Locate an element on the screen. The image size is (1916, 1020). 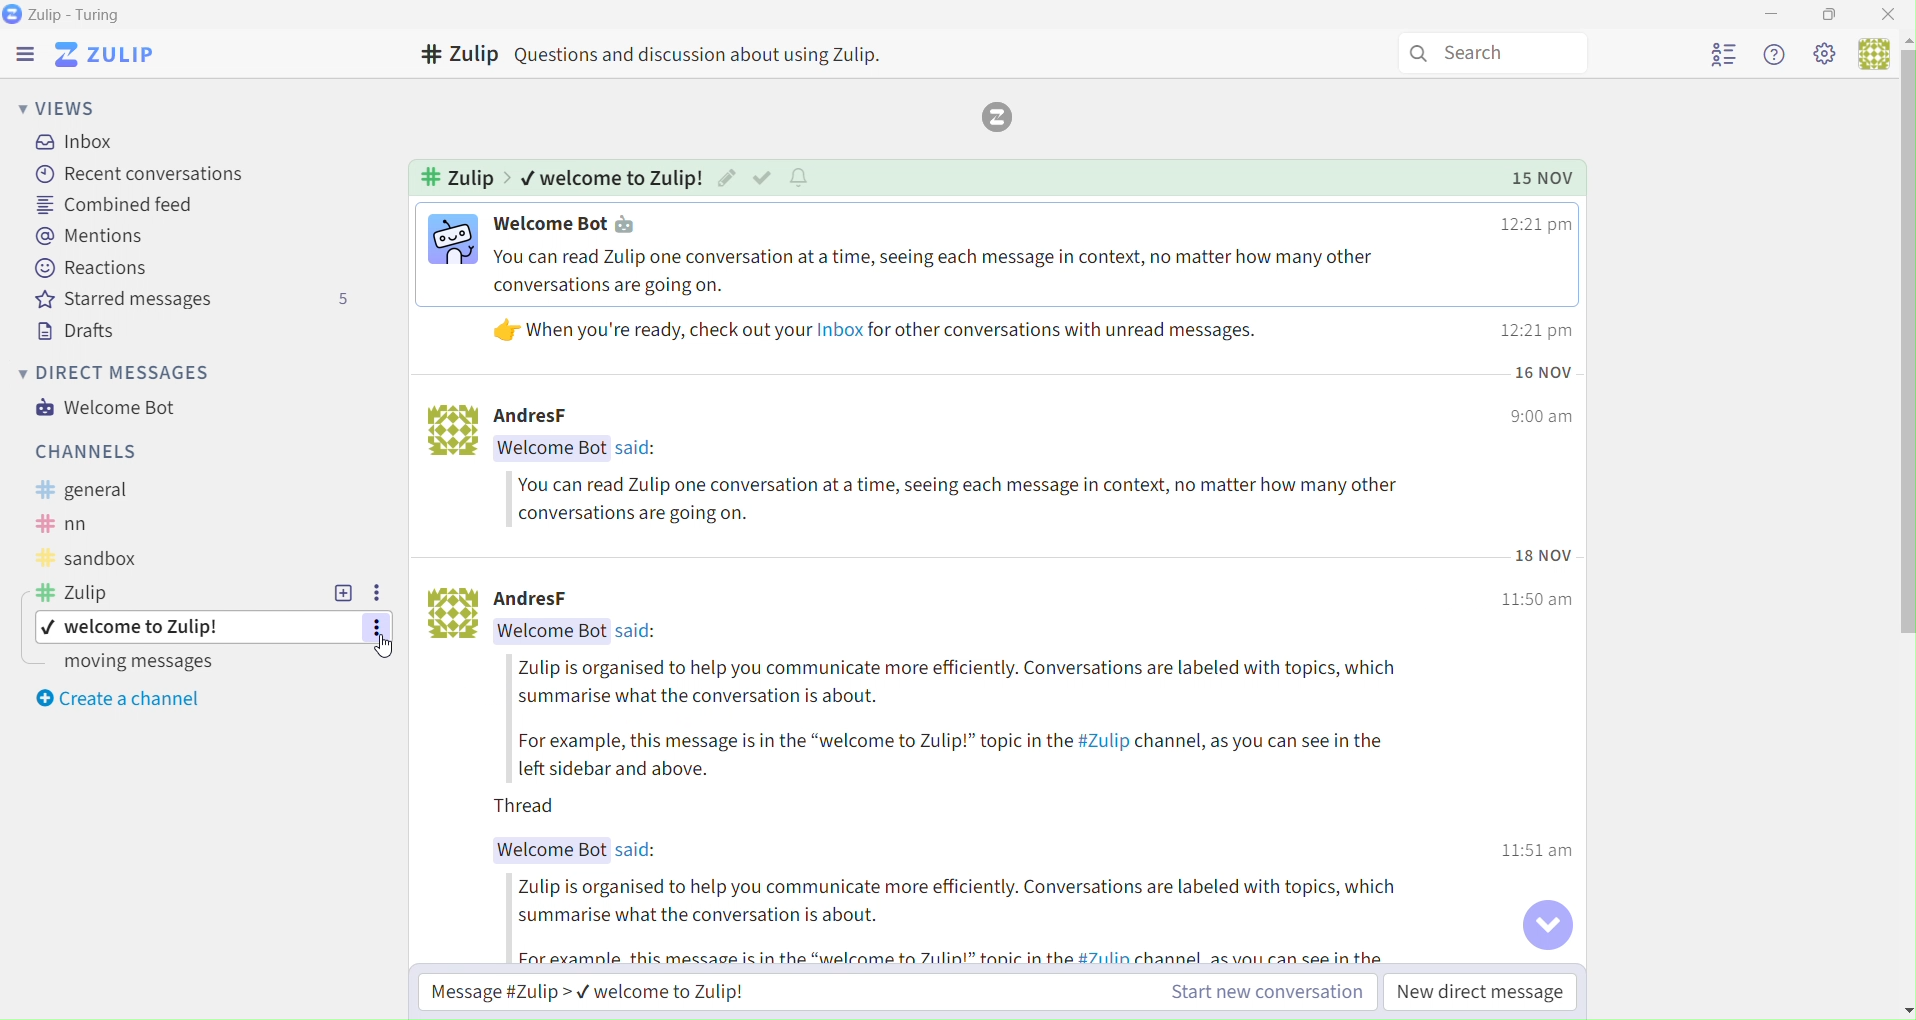
Views is located at coordinates (54, 108).